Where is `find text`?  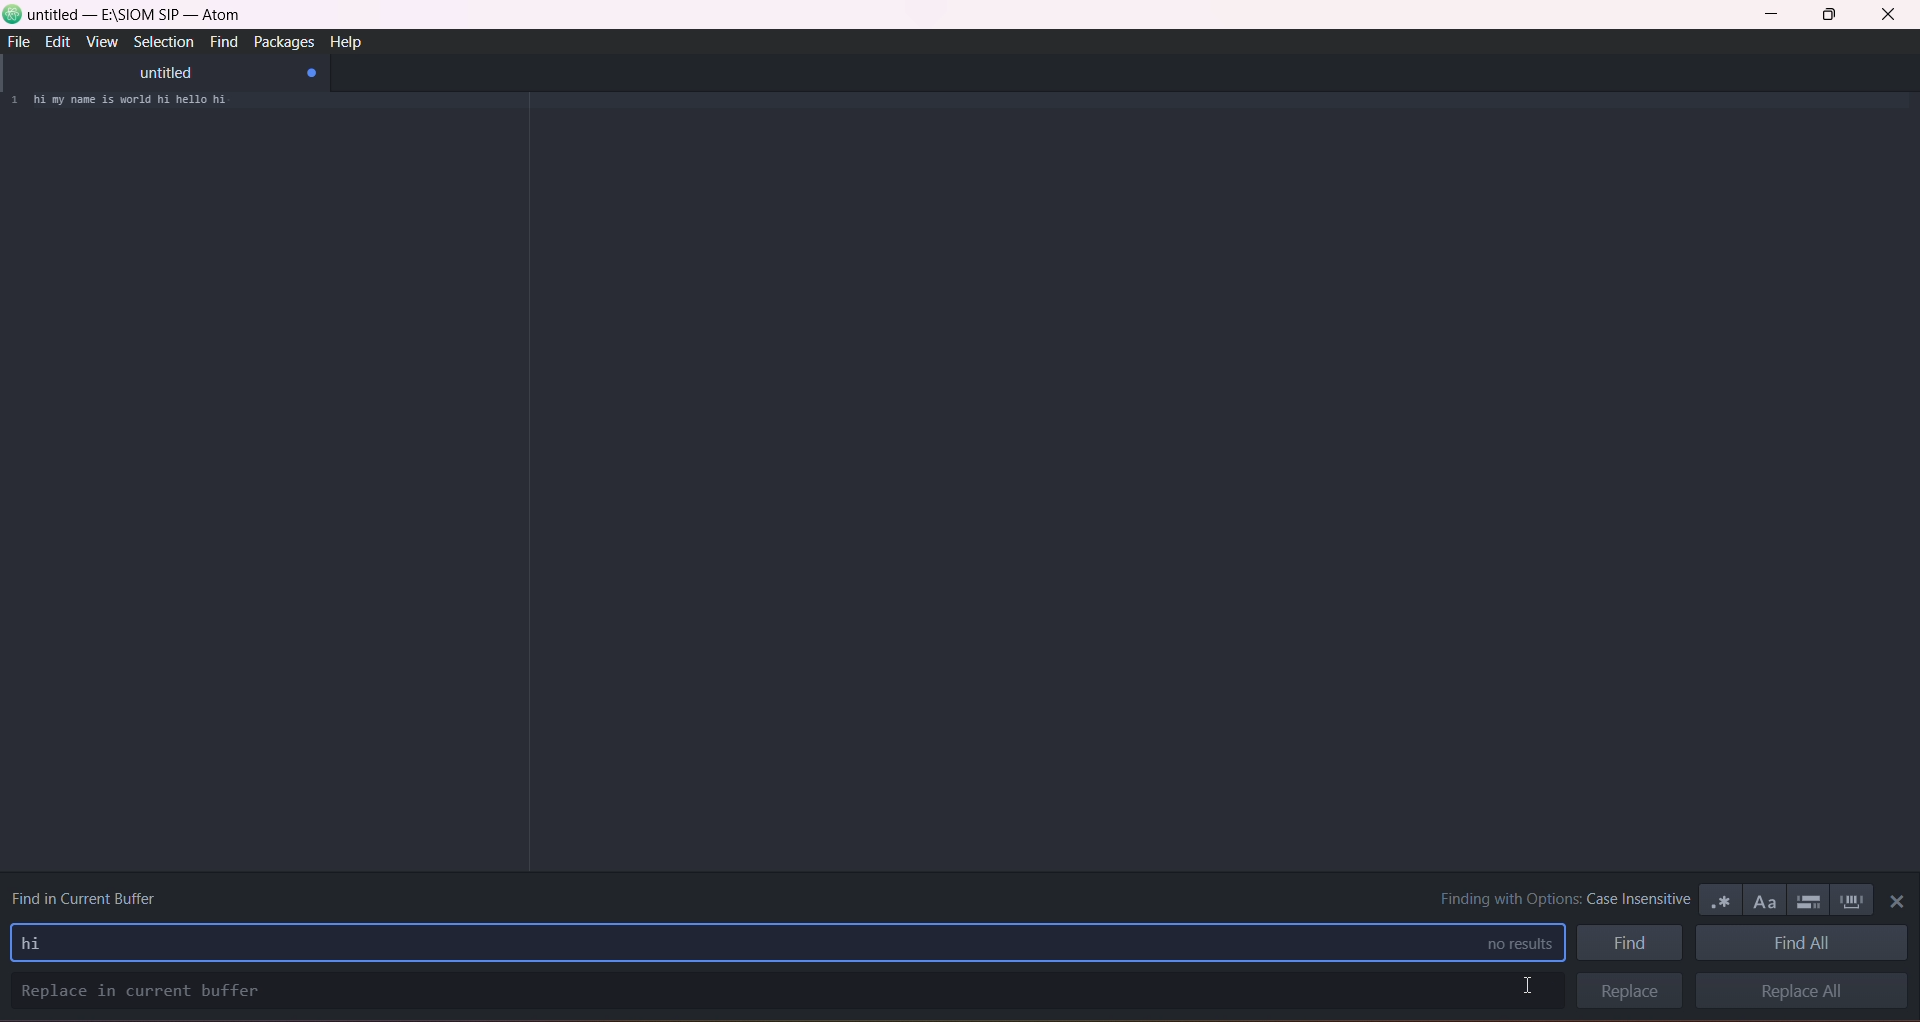 find text is located at coordinates (41, 942).